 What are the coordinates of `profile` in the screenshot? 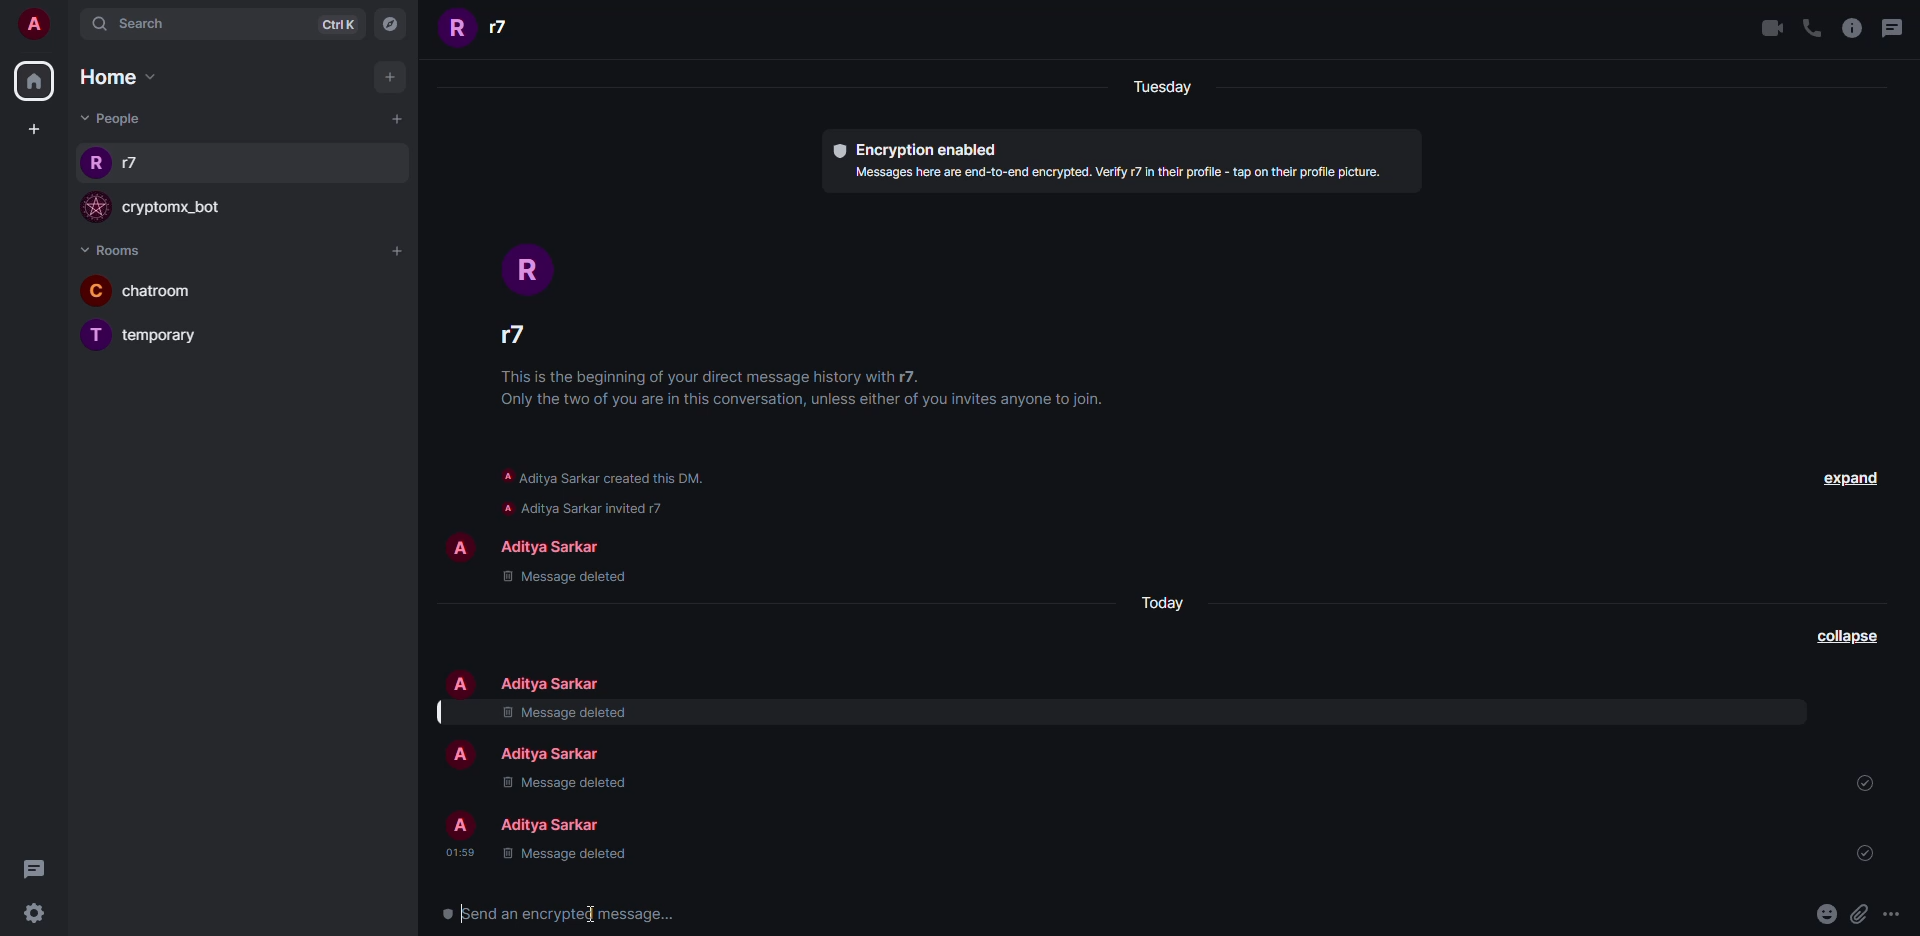 It's located at (97, 336).